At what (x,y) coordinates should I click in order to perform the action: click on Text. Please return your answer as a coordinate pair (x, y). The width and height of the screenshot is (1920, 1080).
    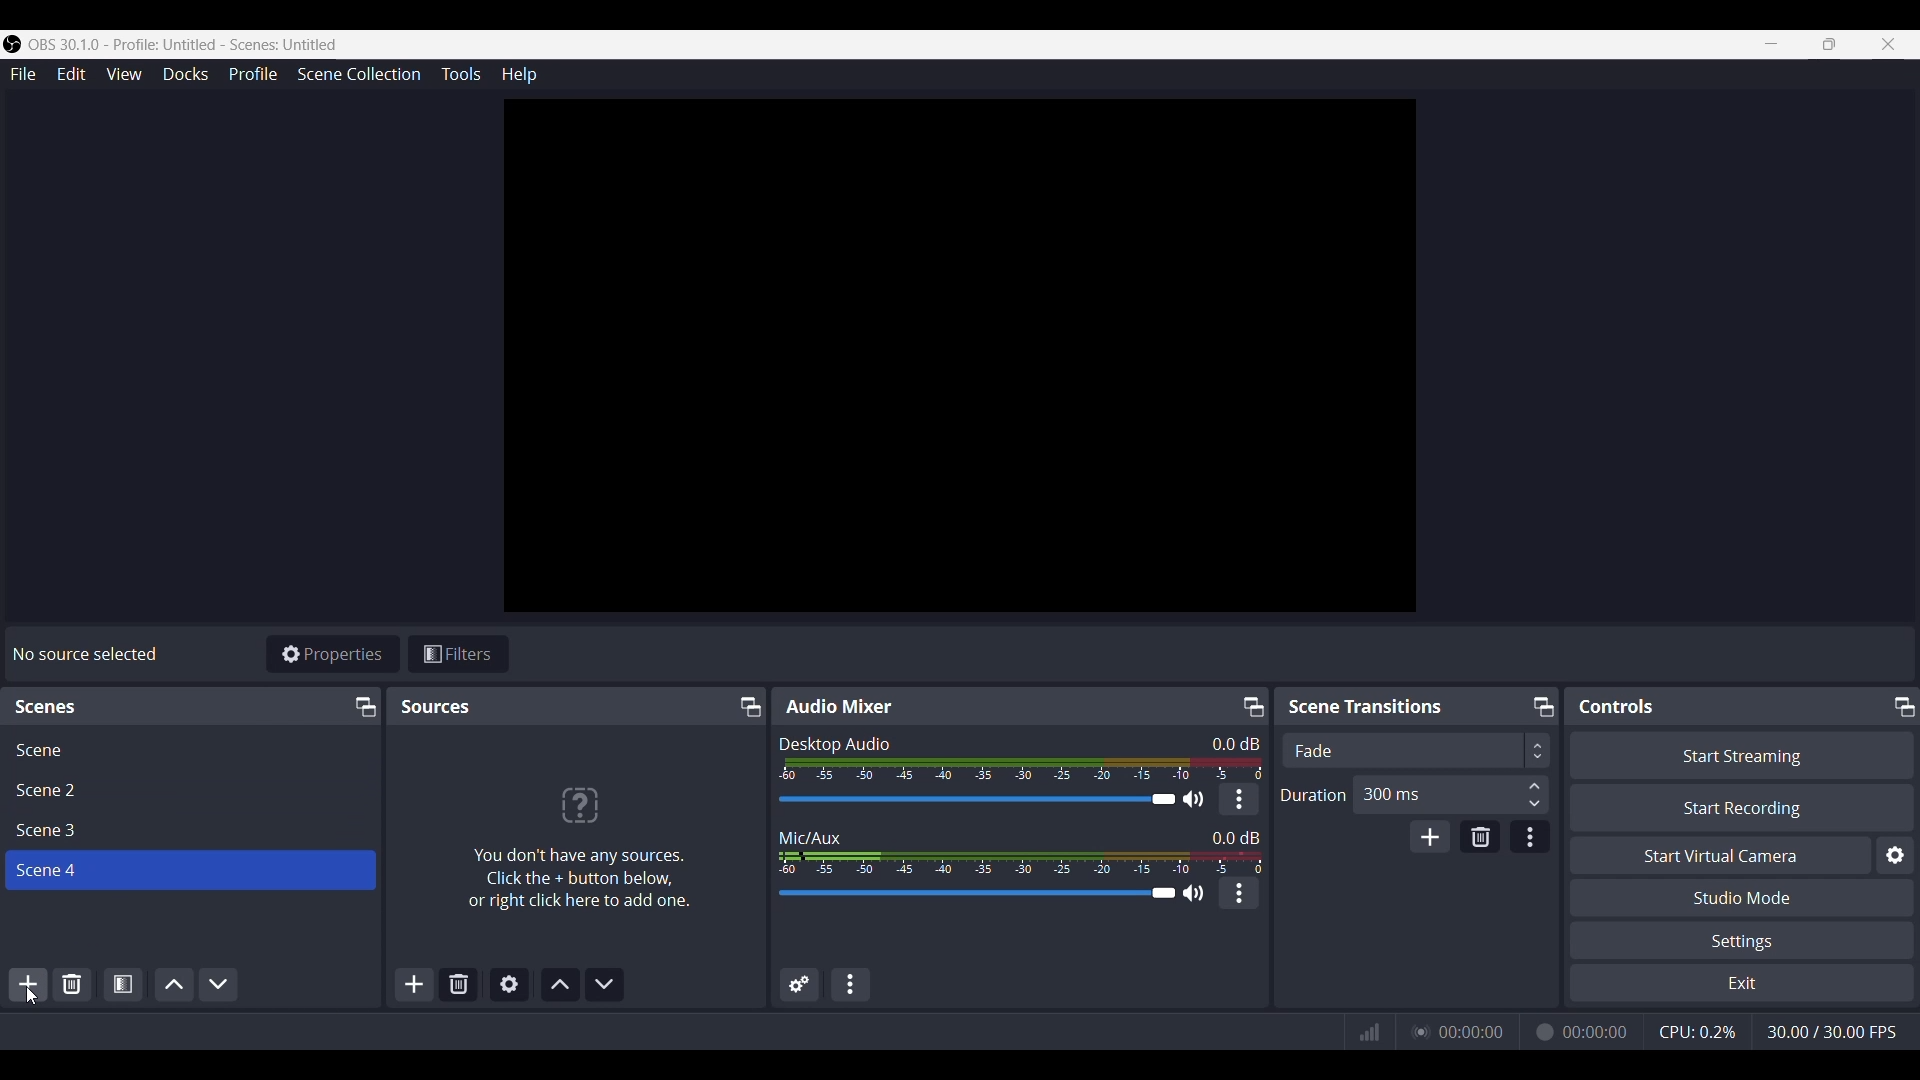
    Looking at the image, I should click on (85, 655).